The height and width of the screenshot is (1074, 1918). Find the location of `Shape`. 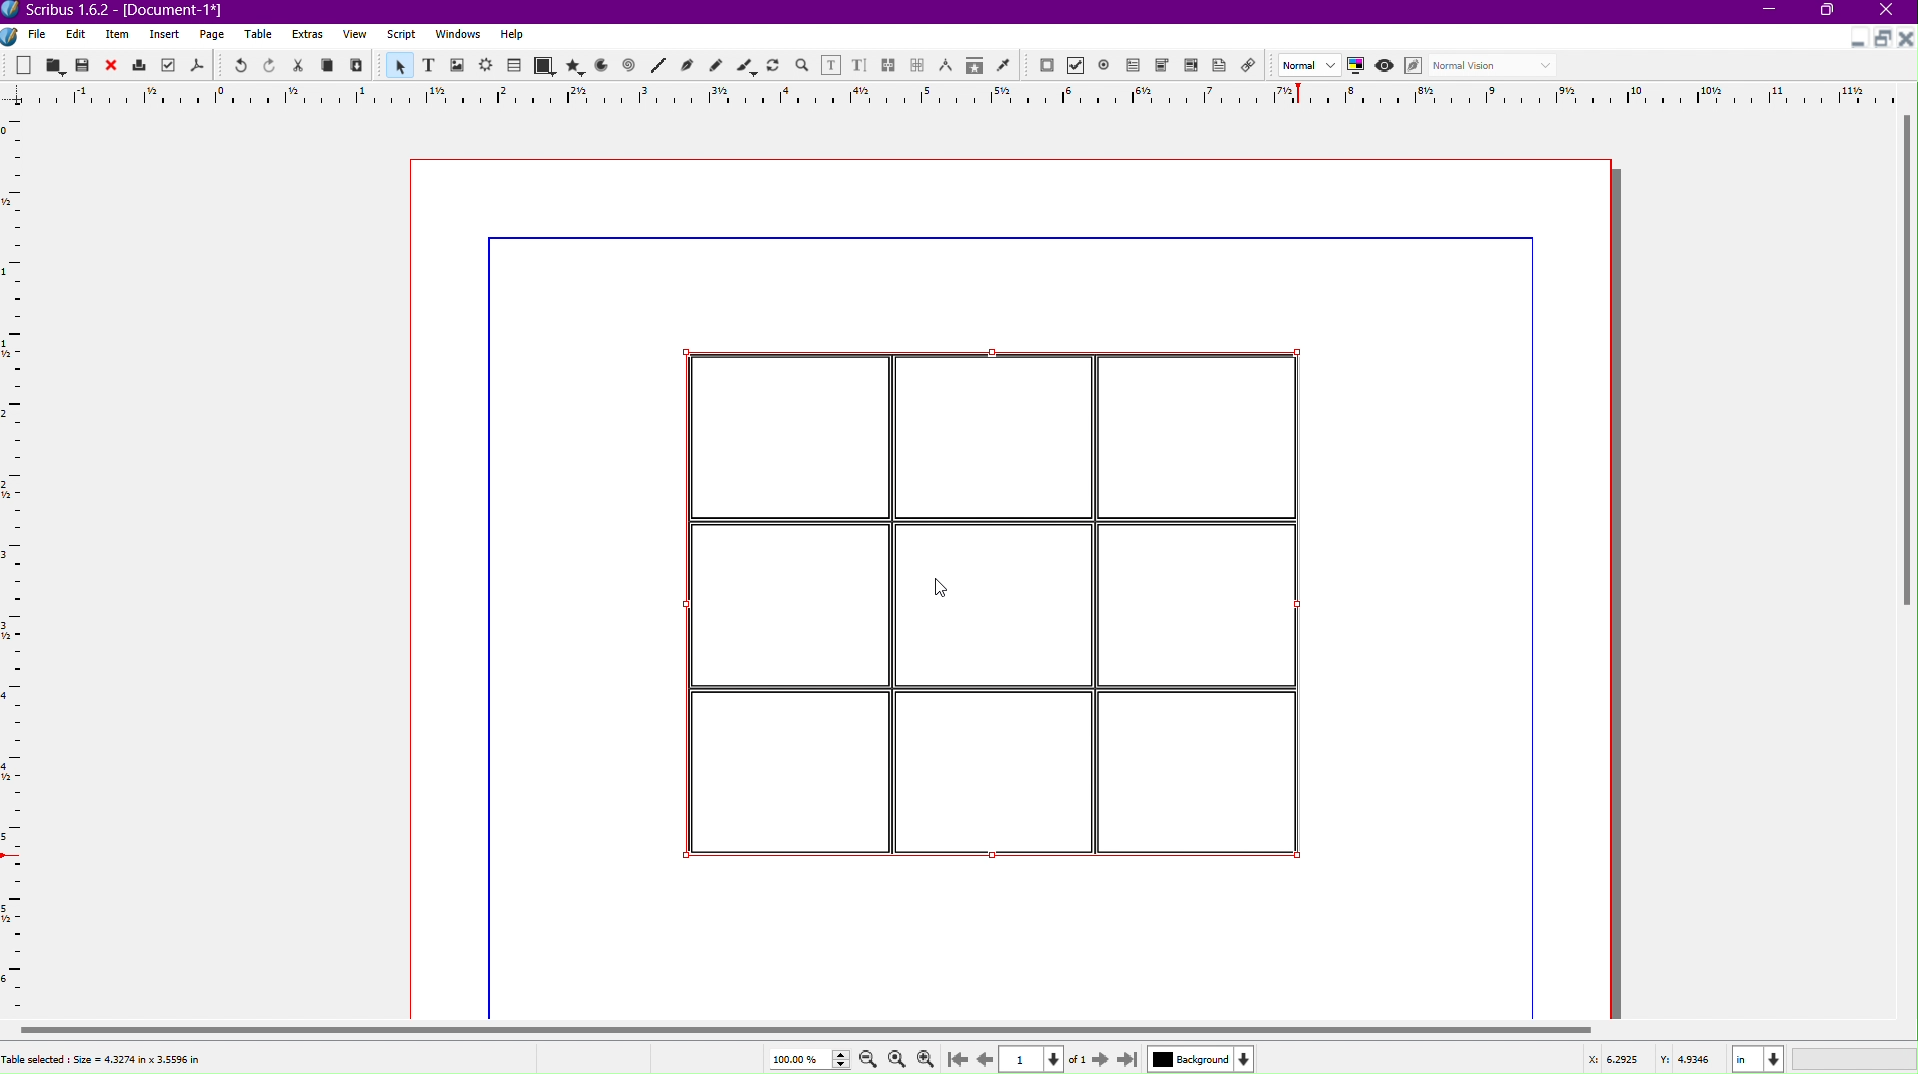

Shape is located at coordinates (545, 67).